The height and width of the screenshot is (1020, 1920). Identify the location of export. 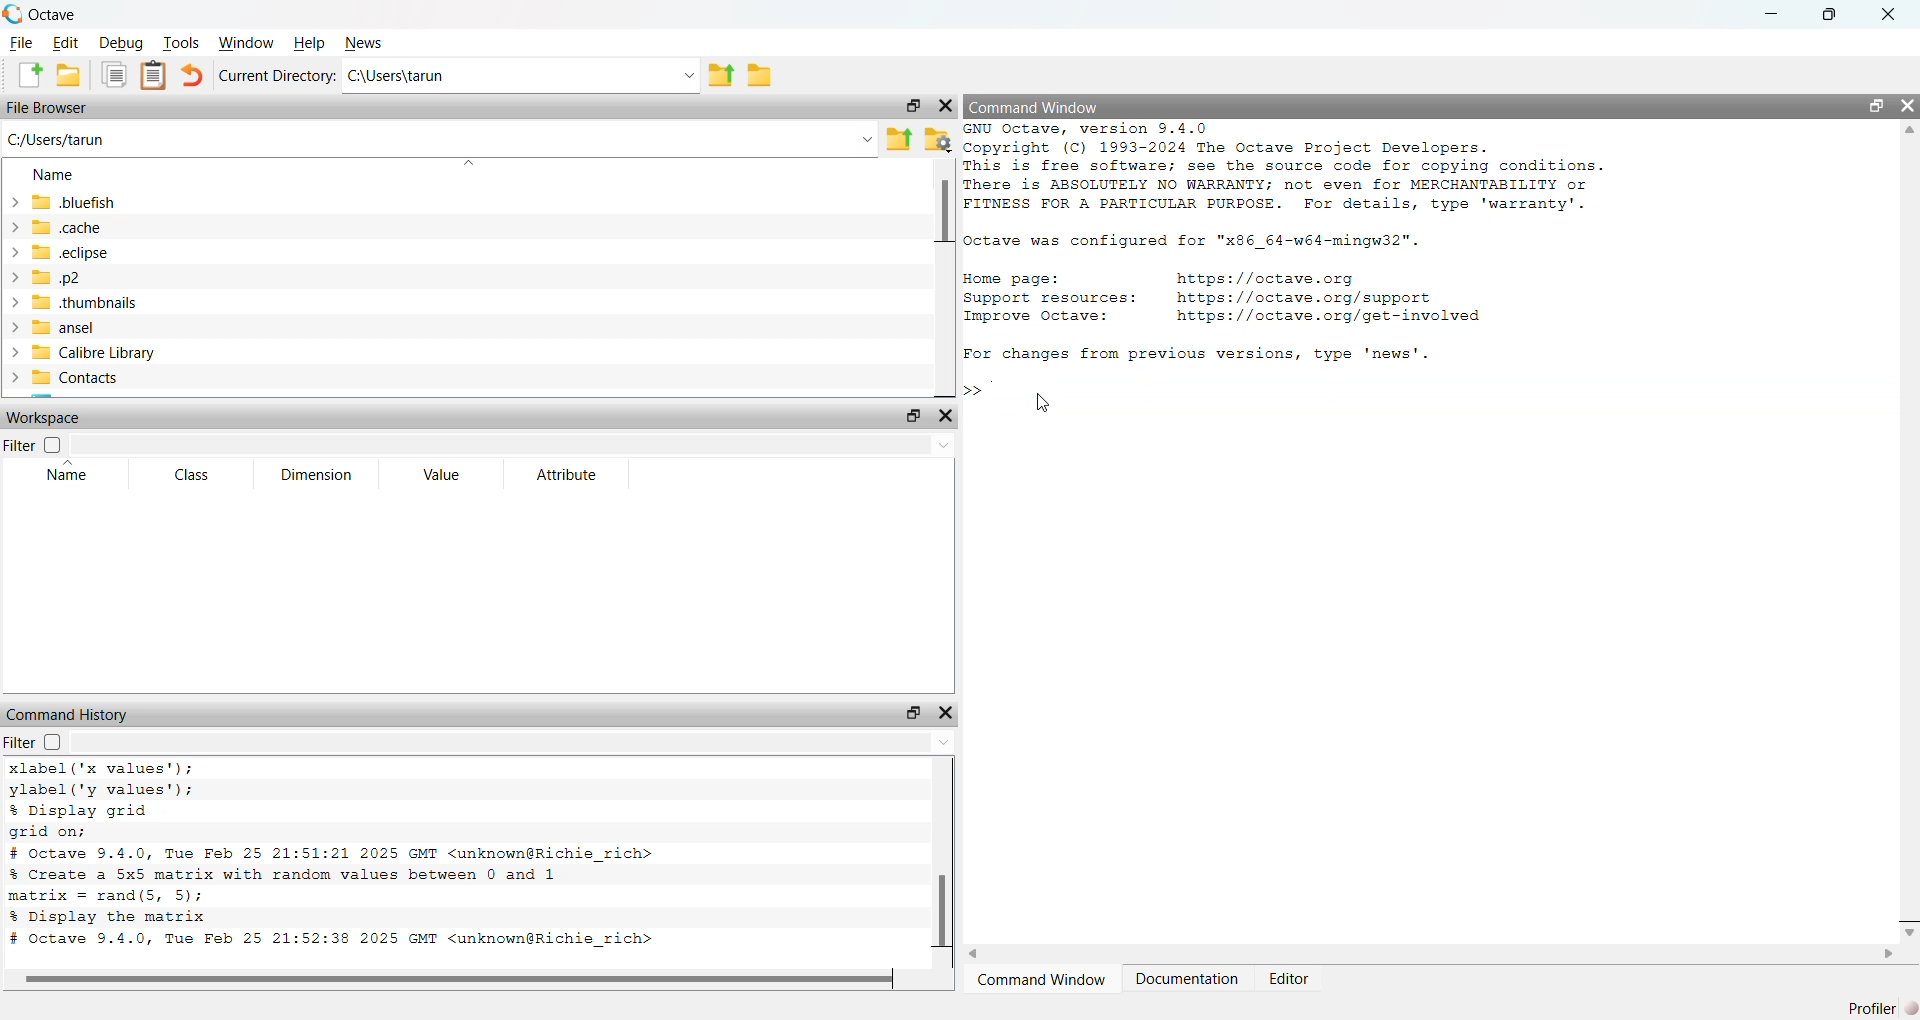
(898, 139).